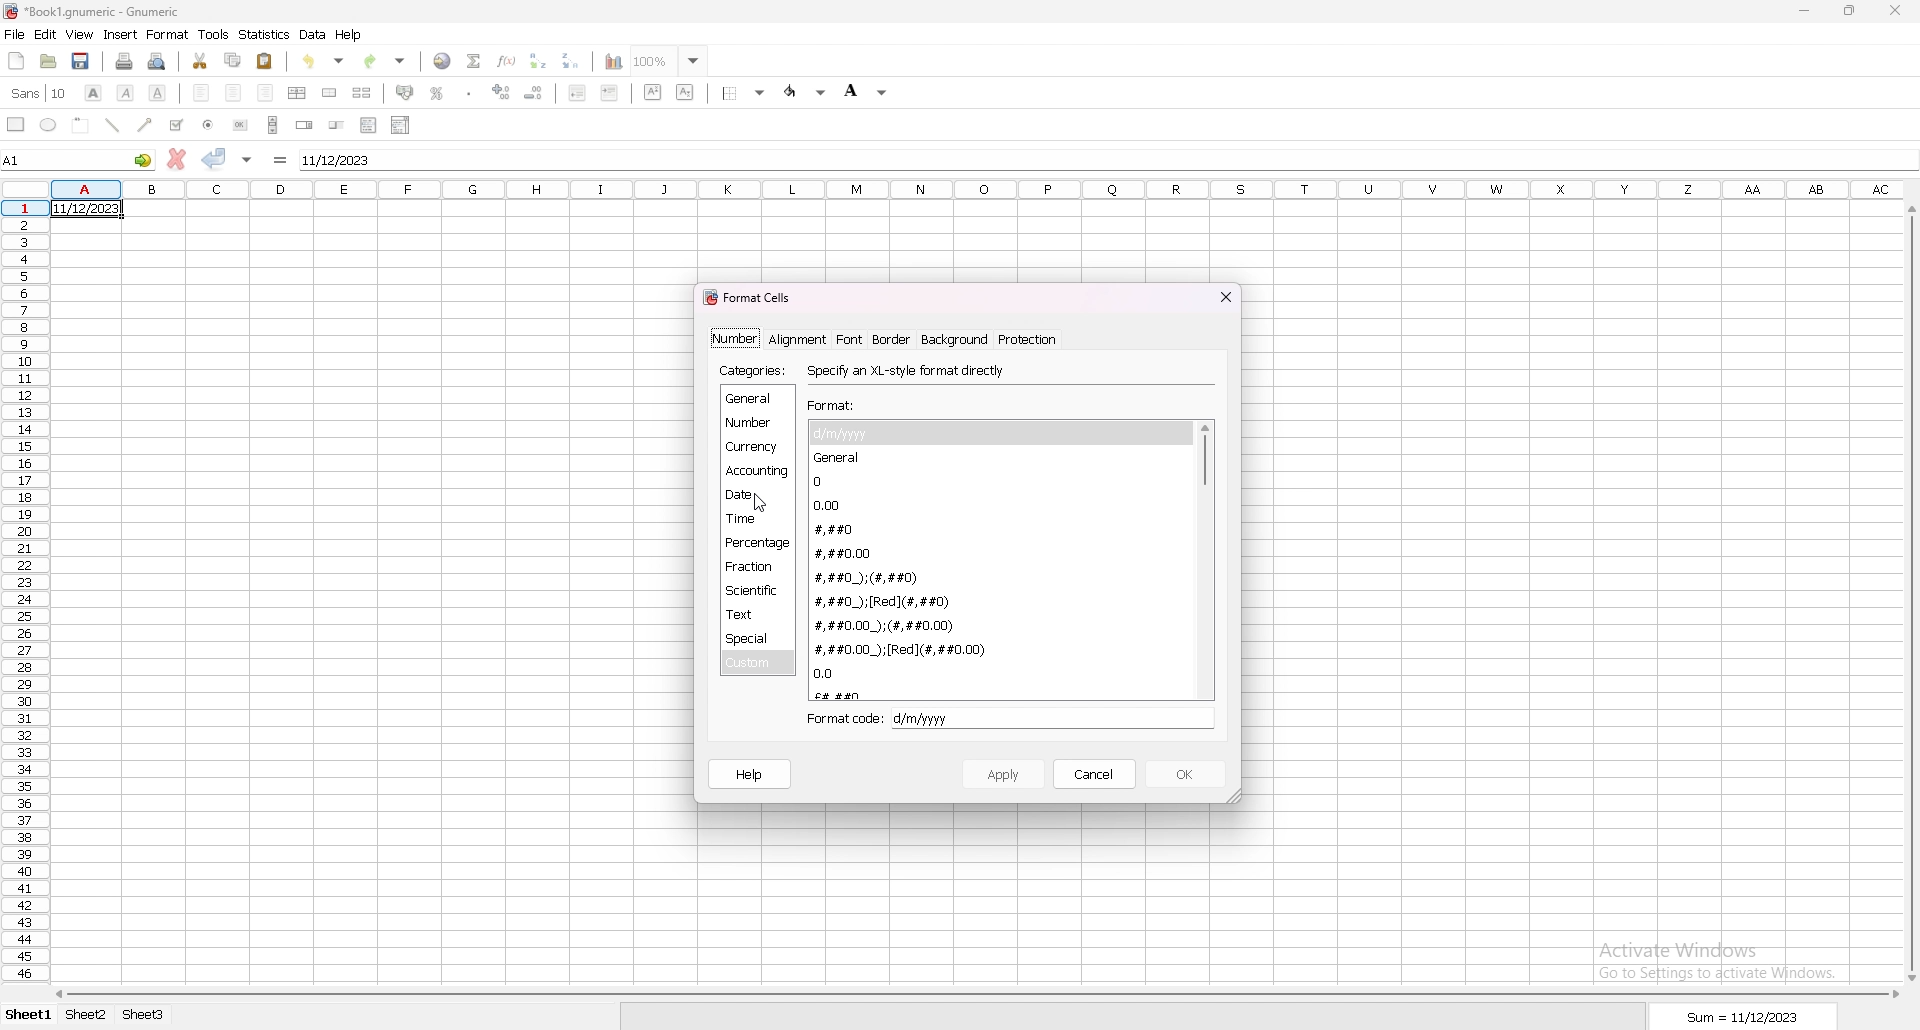 Image resolution: width=1920 pixels, height=1030 pixels. Describe the element at coordinates (1095, 774) in the screenshot. I see `cancel` at that location.